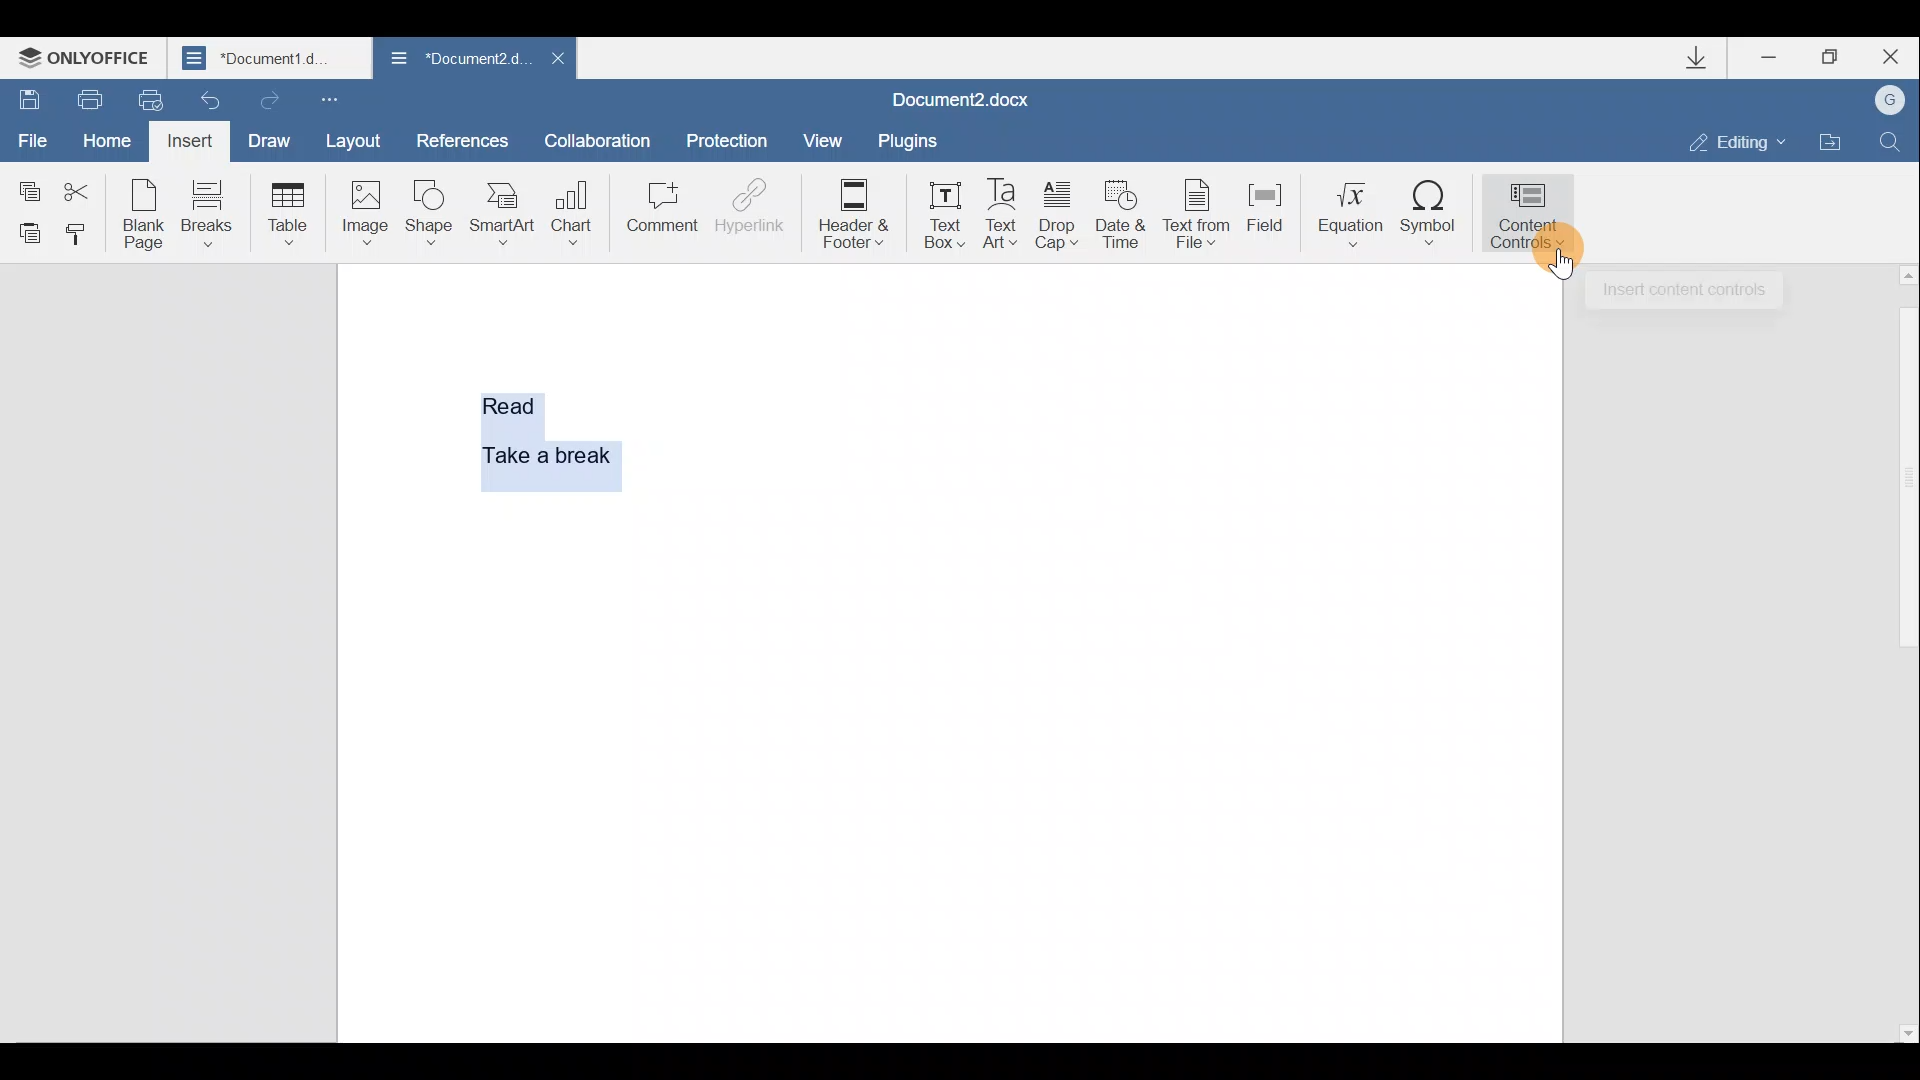 This screenshot has width=1920, height=1080. What do you see at coordinates (1057, 218) in the screenshot?
I see `Drop cap` at bounding box center [1057, 218].